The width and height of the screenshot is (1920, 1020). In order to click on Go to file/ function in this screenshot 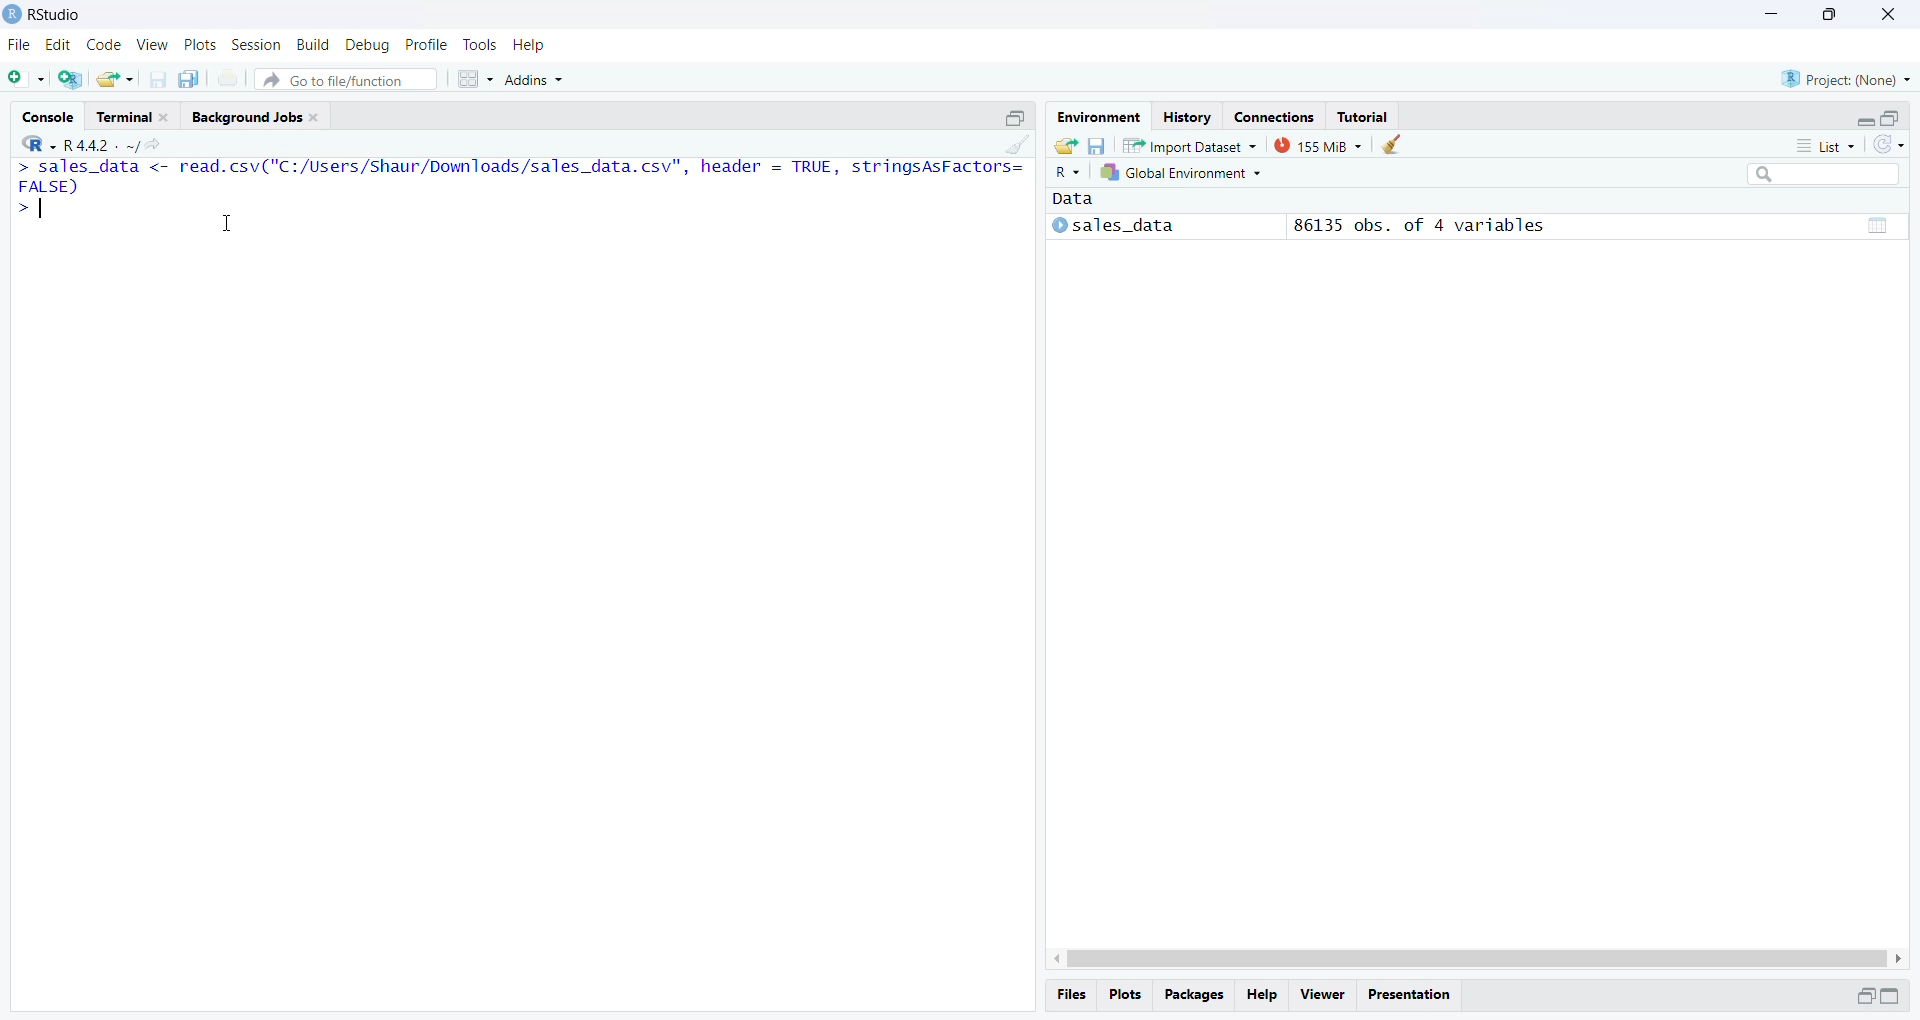, I will do `click(336, 79)`.